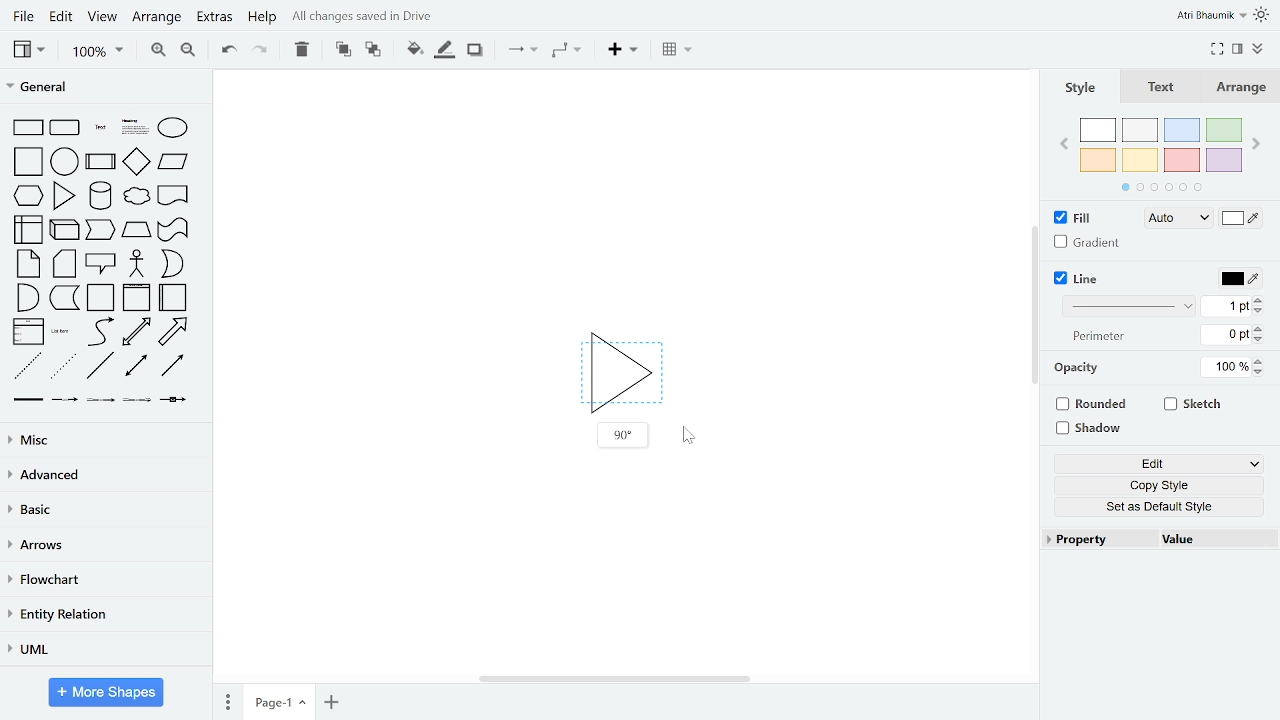 This screenshot has height=720, width=1280. Describe the element at coordinates (25, 161) in the screenshot. I see `square` at that location.